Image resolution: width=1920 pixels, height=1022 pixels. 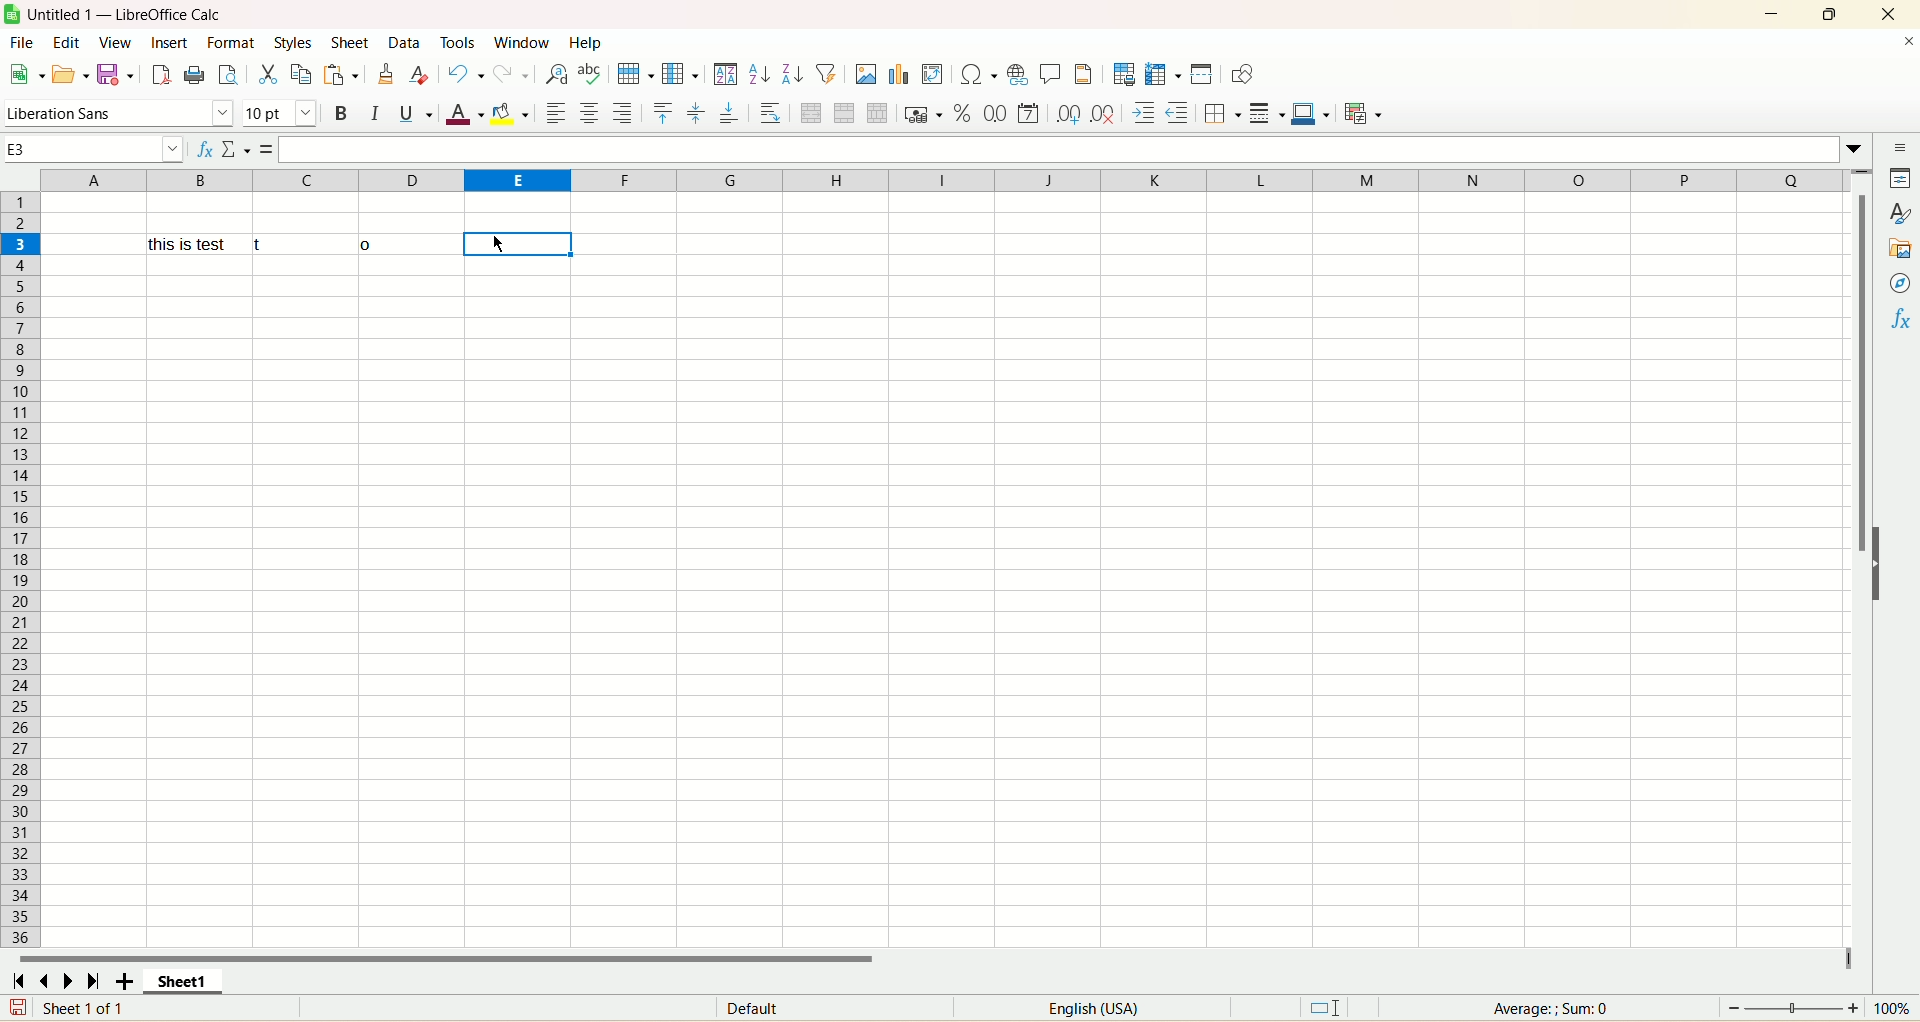 I want to click on redo, so click(x=512, y=73).